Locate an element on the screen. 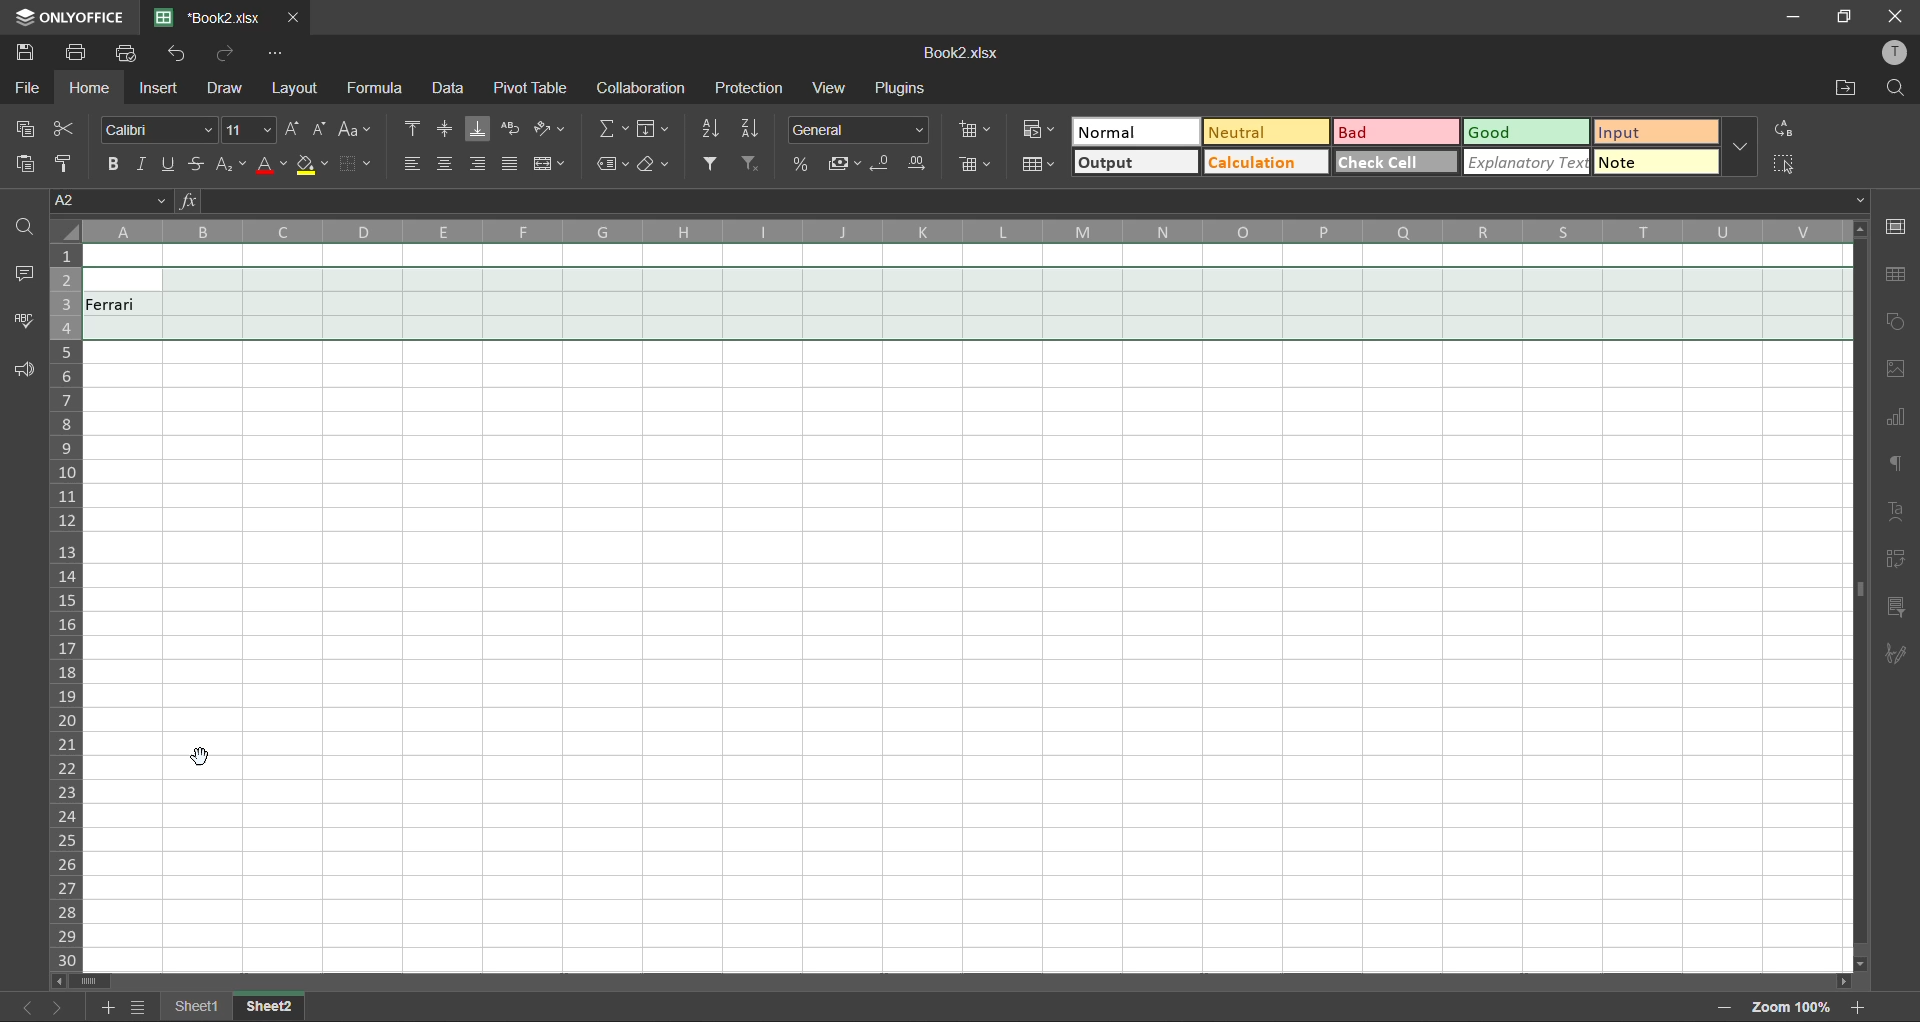  orientation is located at coordinates (552, 128).